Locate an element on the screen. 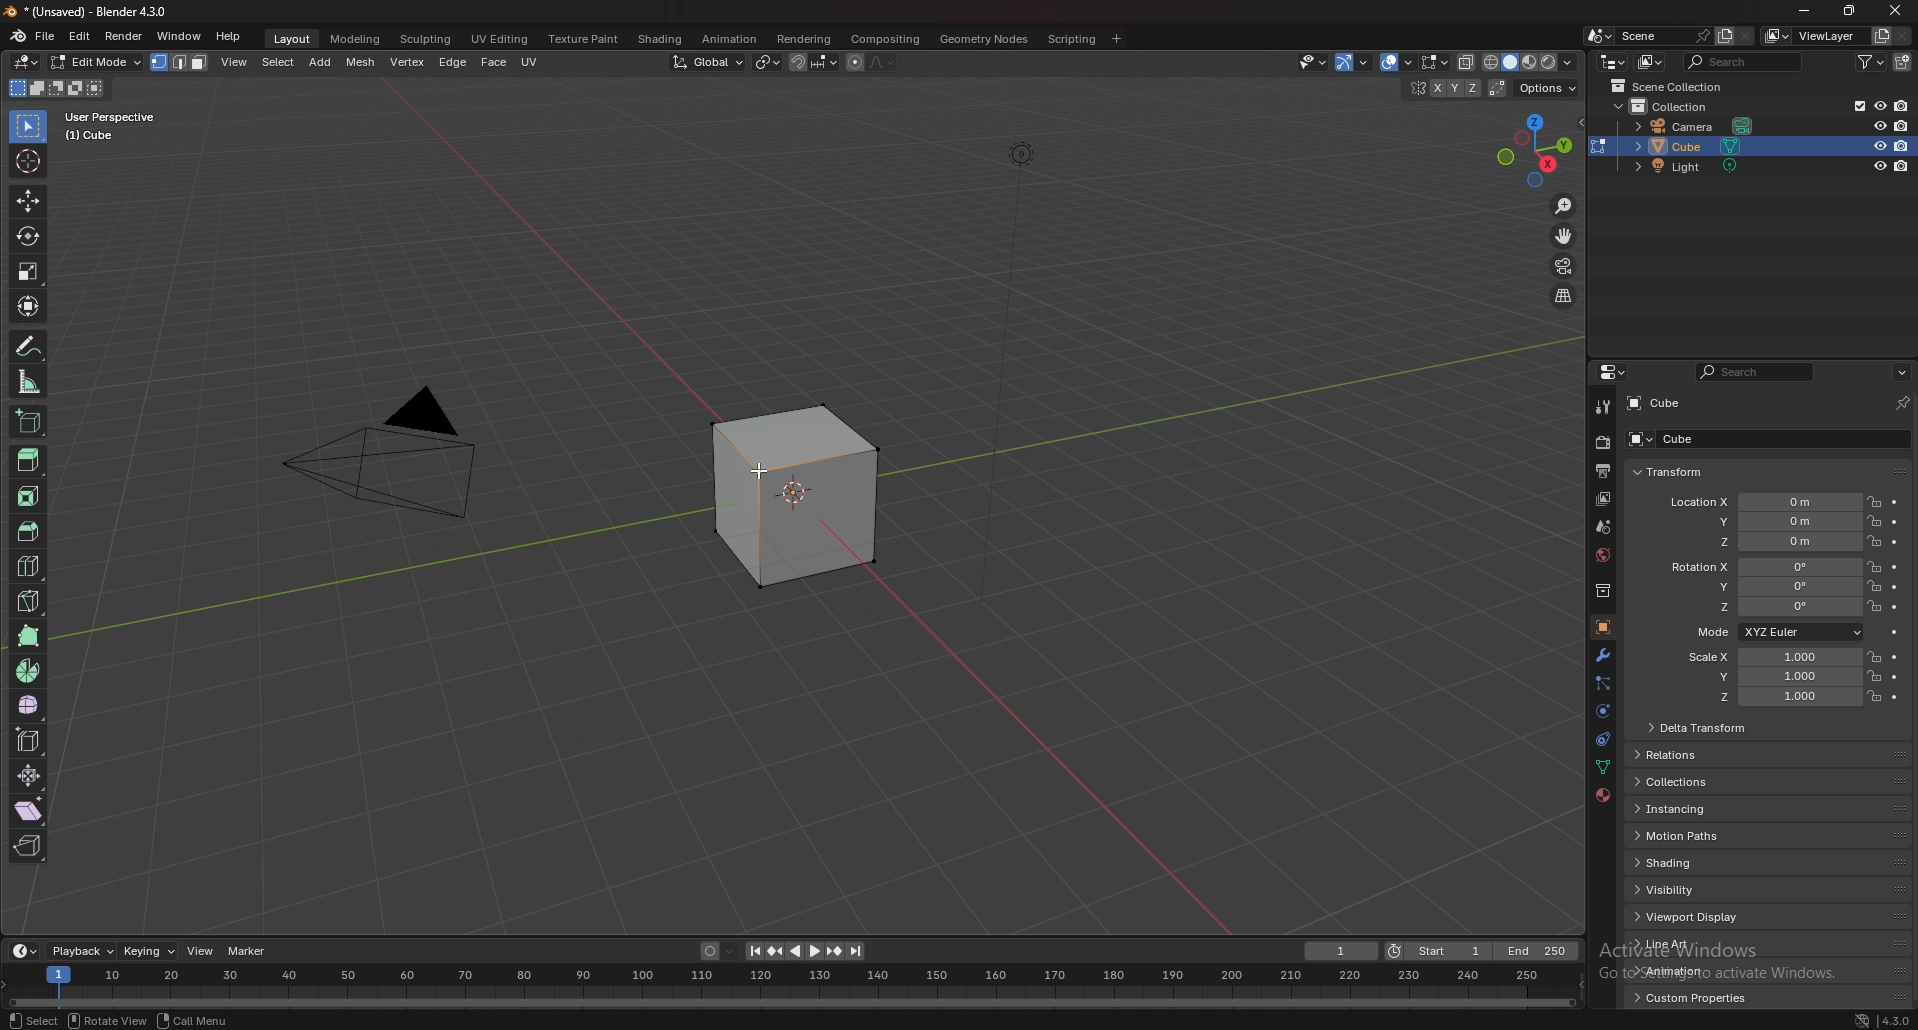 Image resolution: width=1918 pixels, height=1030 pixels. location z is located at coordinates (1767, 541).